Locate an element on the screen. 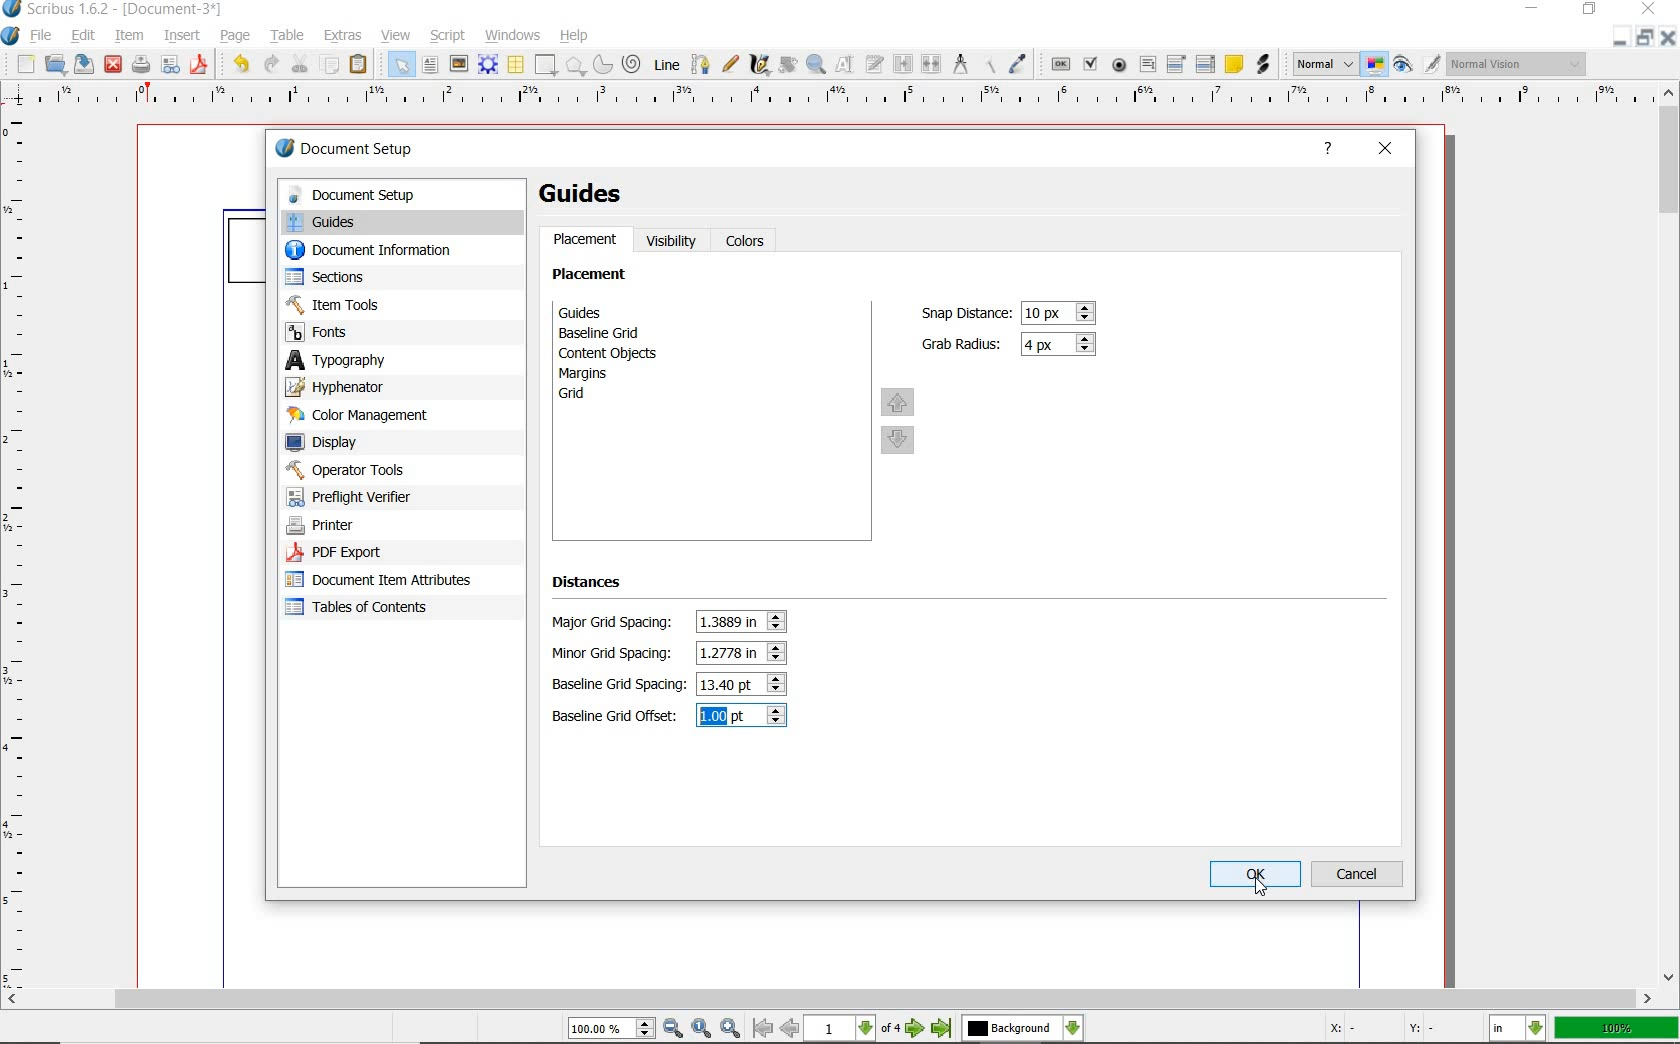 Image resolution: width=1680 pixels, height=1044 pixels. measurements is located at coordinates (958, 63).